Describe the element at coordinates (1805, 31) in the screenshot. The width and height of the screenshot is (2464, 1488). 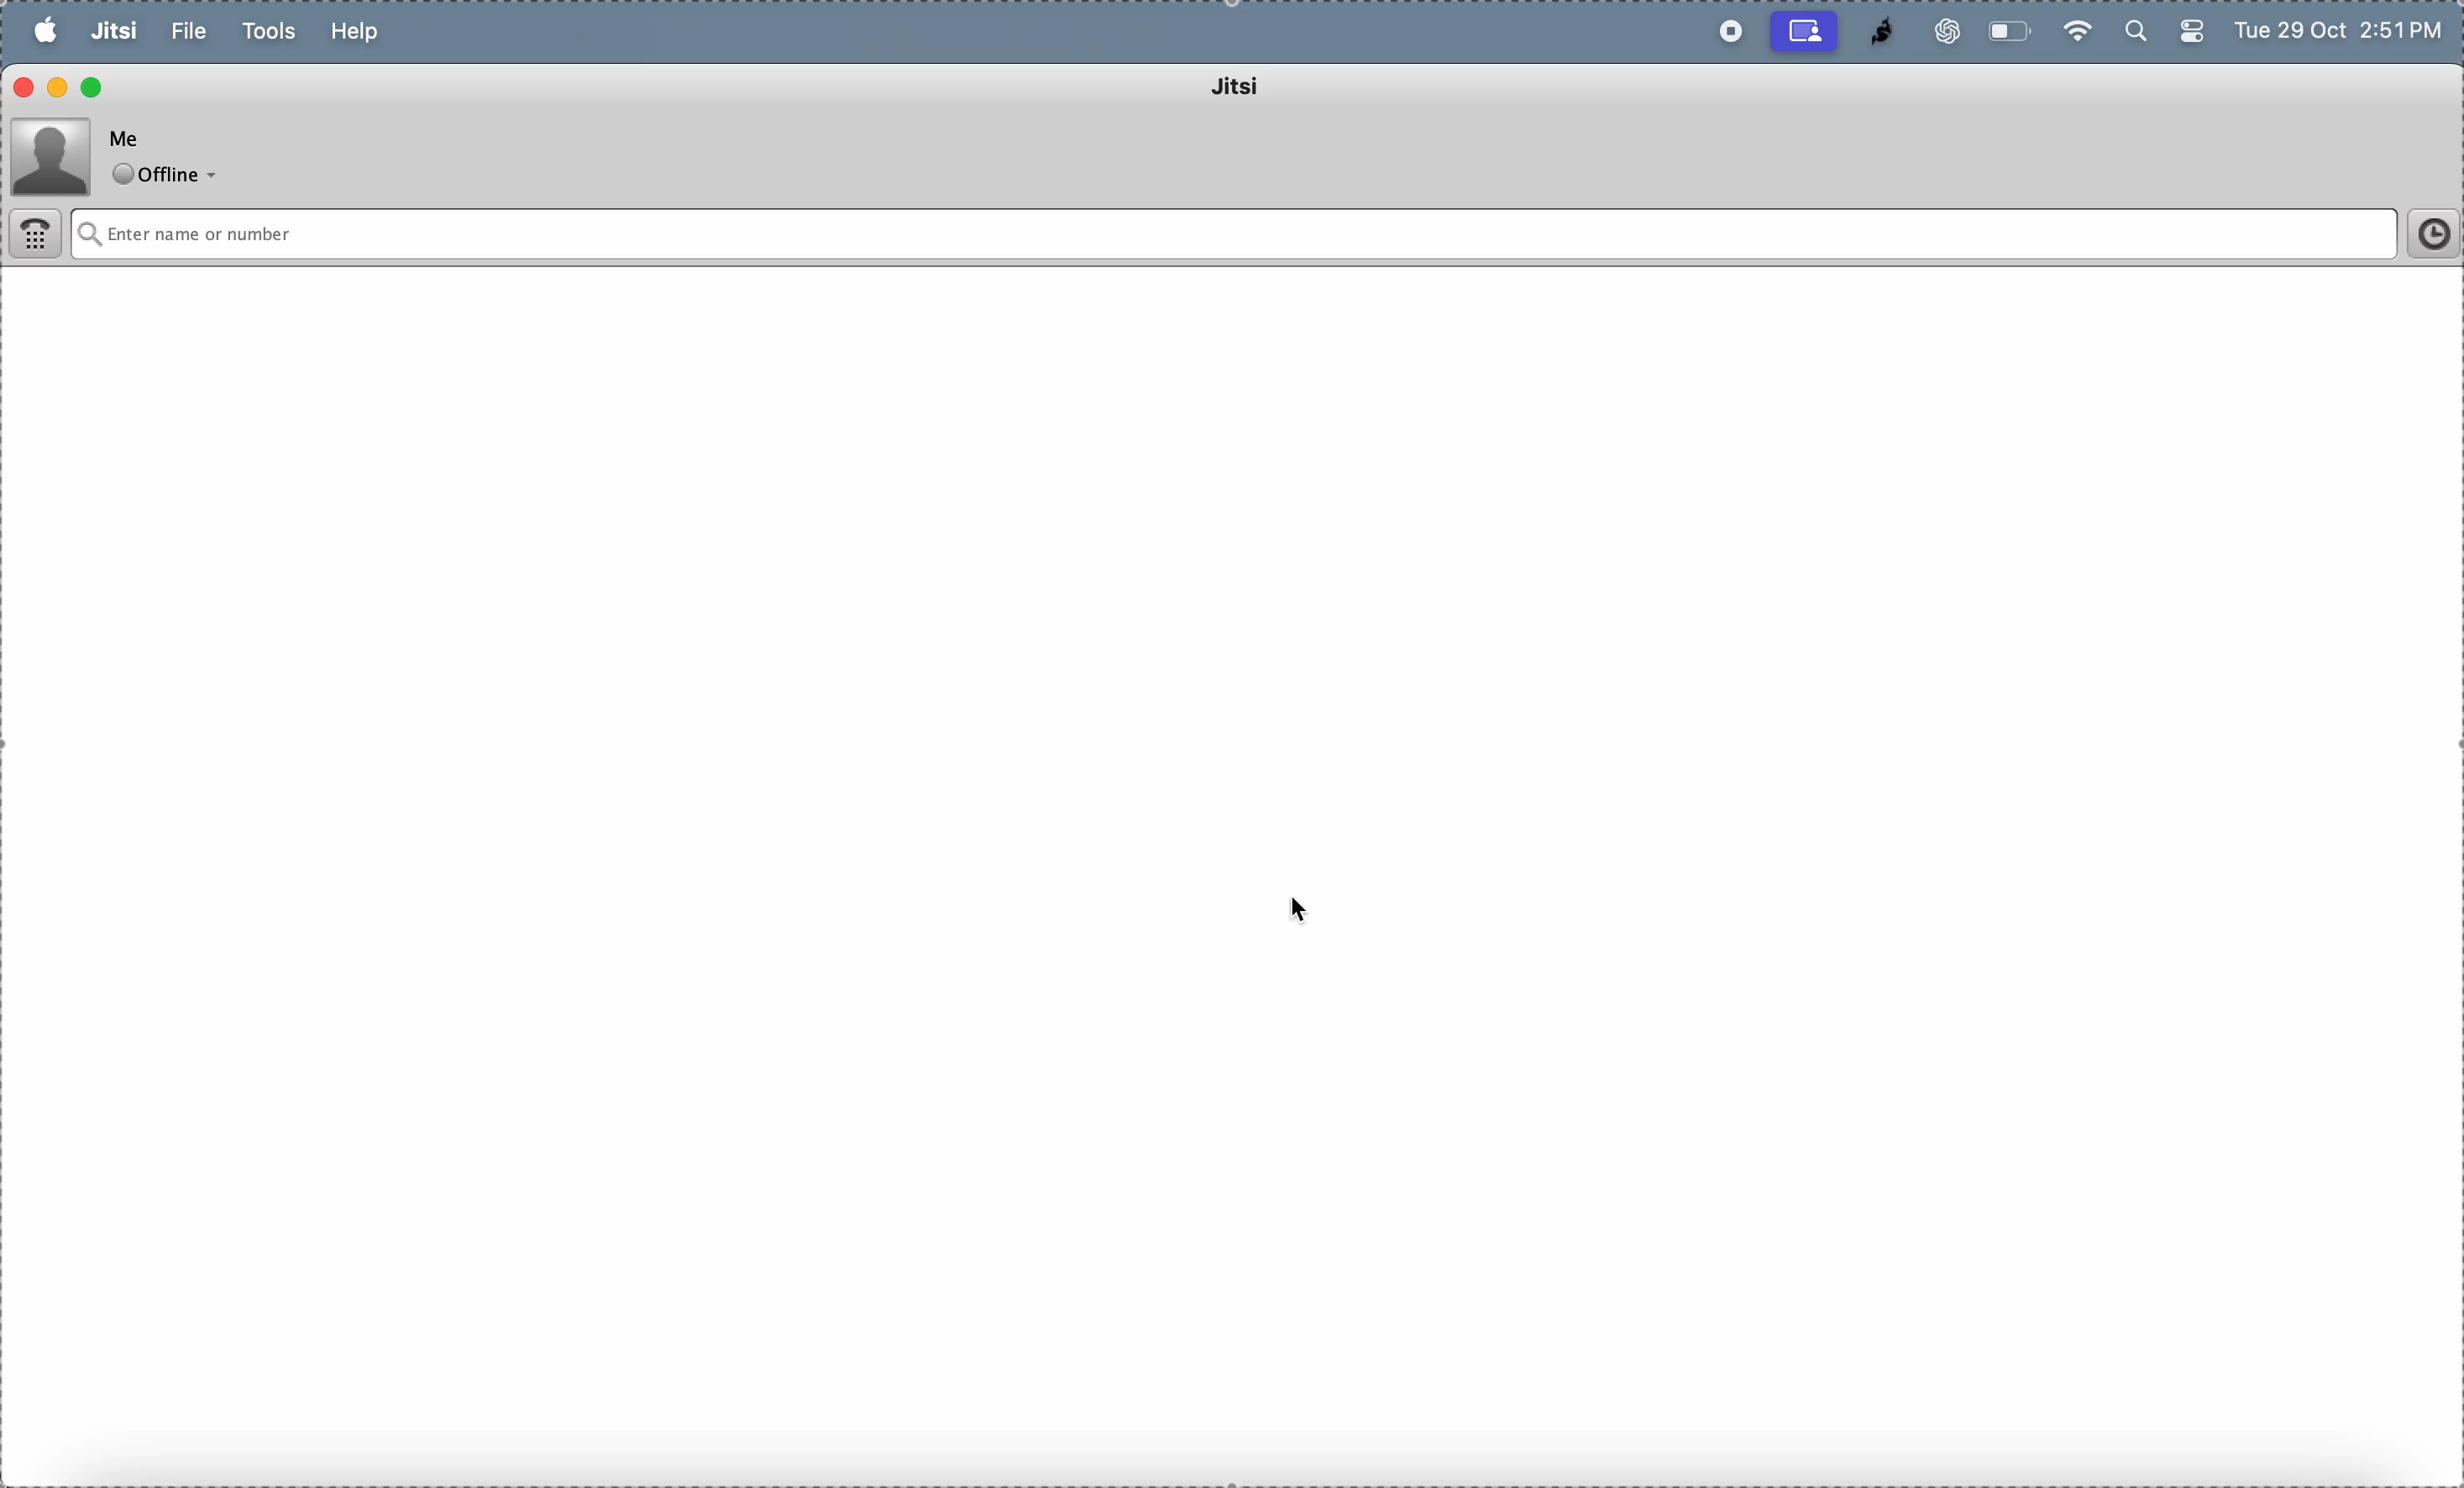
I see `cast` at that location.